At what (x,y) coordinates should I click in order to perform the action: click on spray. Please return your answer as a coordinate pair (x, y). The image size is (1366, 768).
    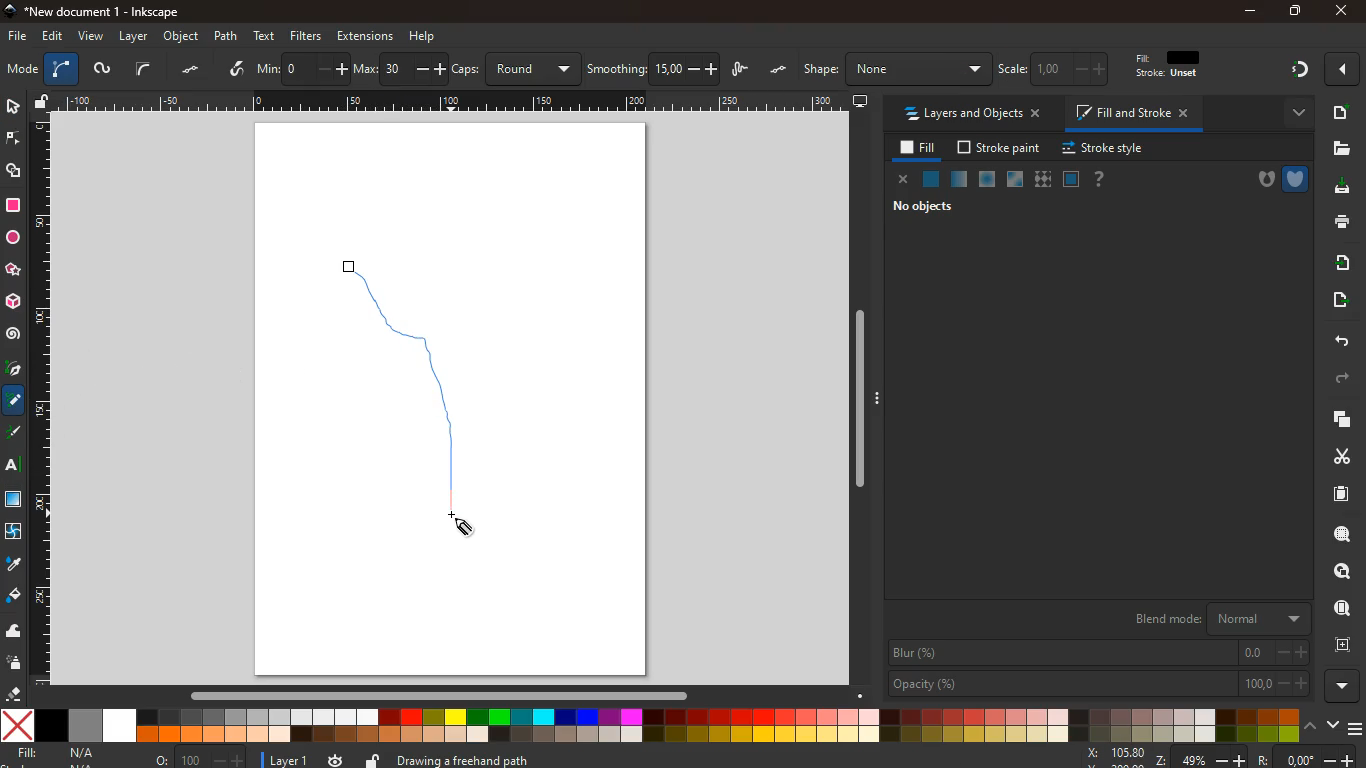
    Looking at the image, I should click on (18, 663).